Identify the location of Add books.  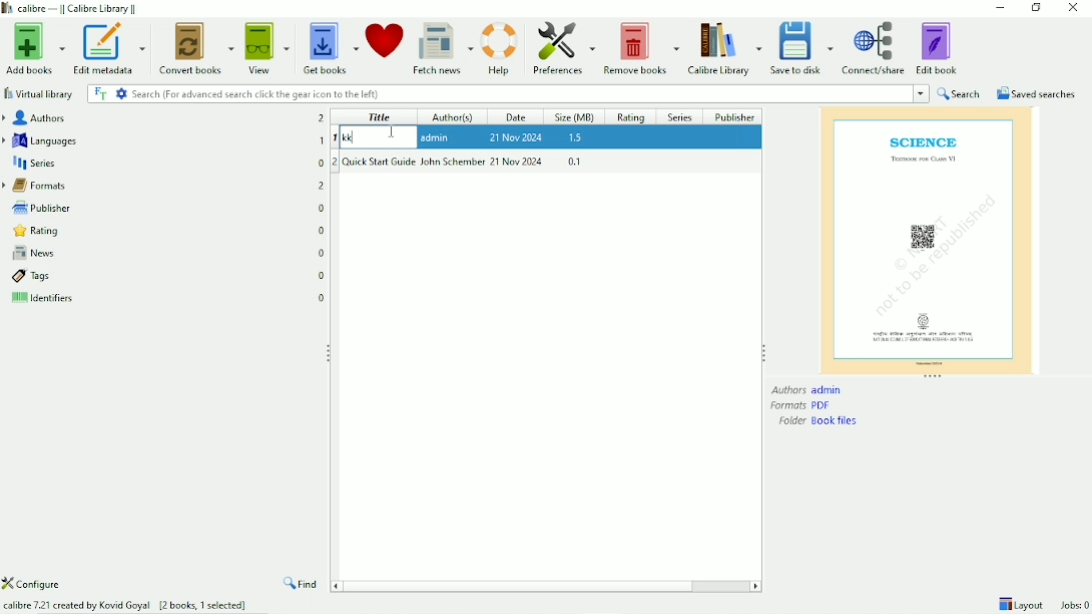
(34, 47).